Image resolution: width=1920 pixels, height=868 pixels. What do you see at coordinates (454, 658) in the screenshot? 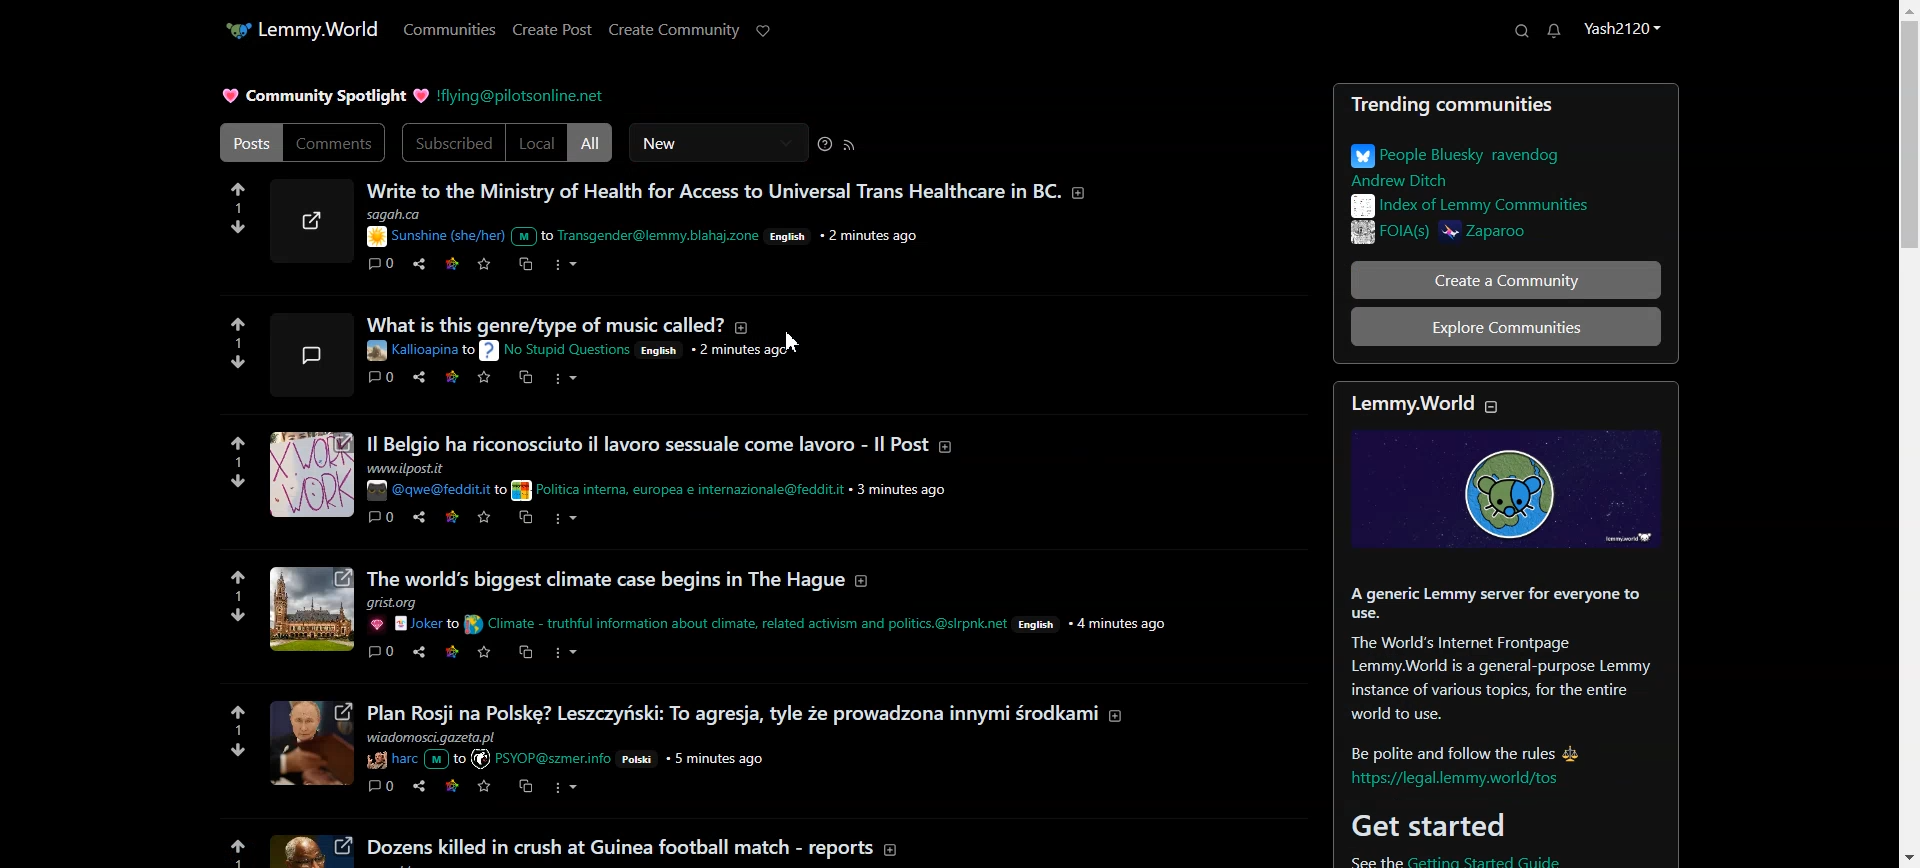
I see `link` at bounding box center [454, 658].